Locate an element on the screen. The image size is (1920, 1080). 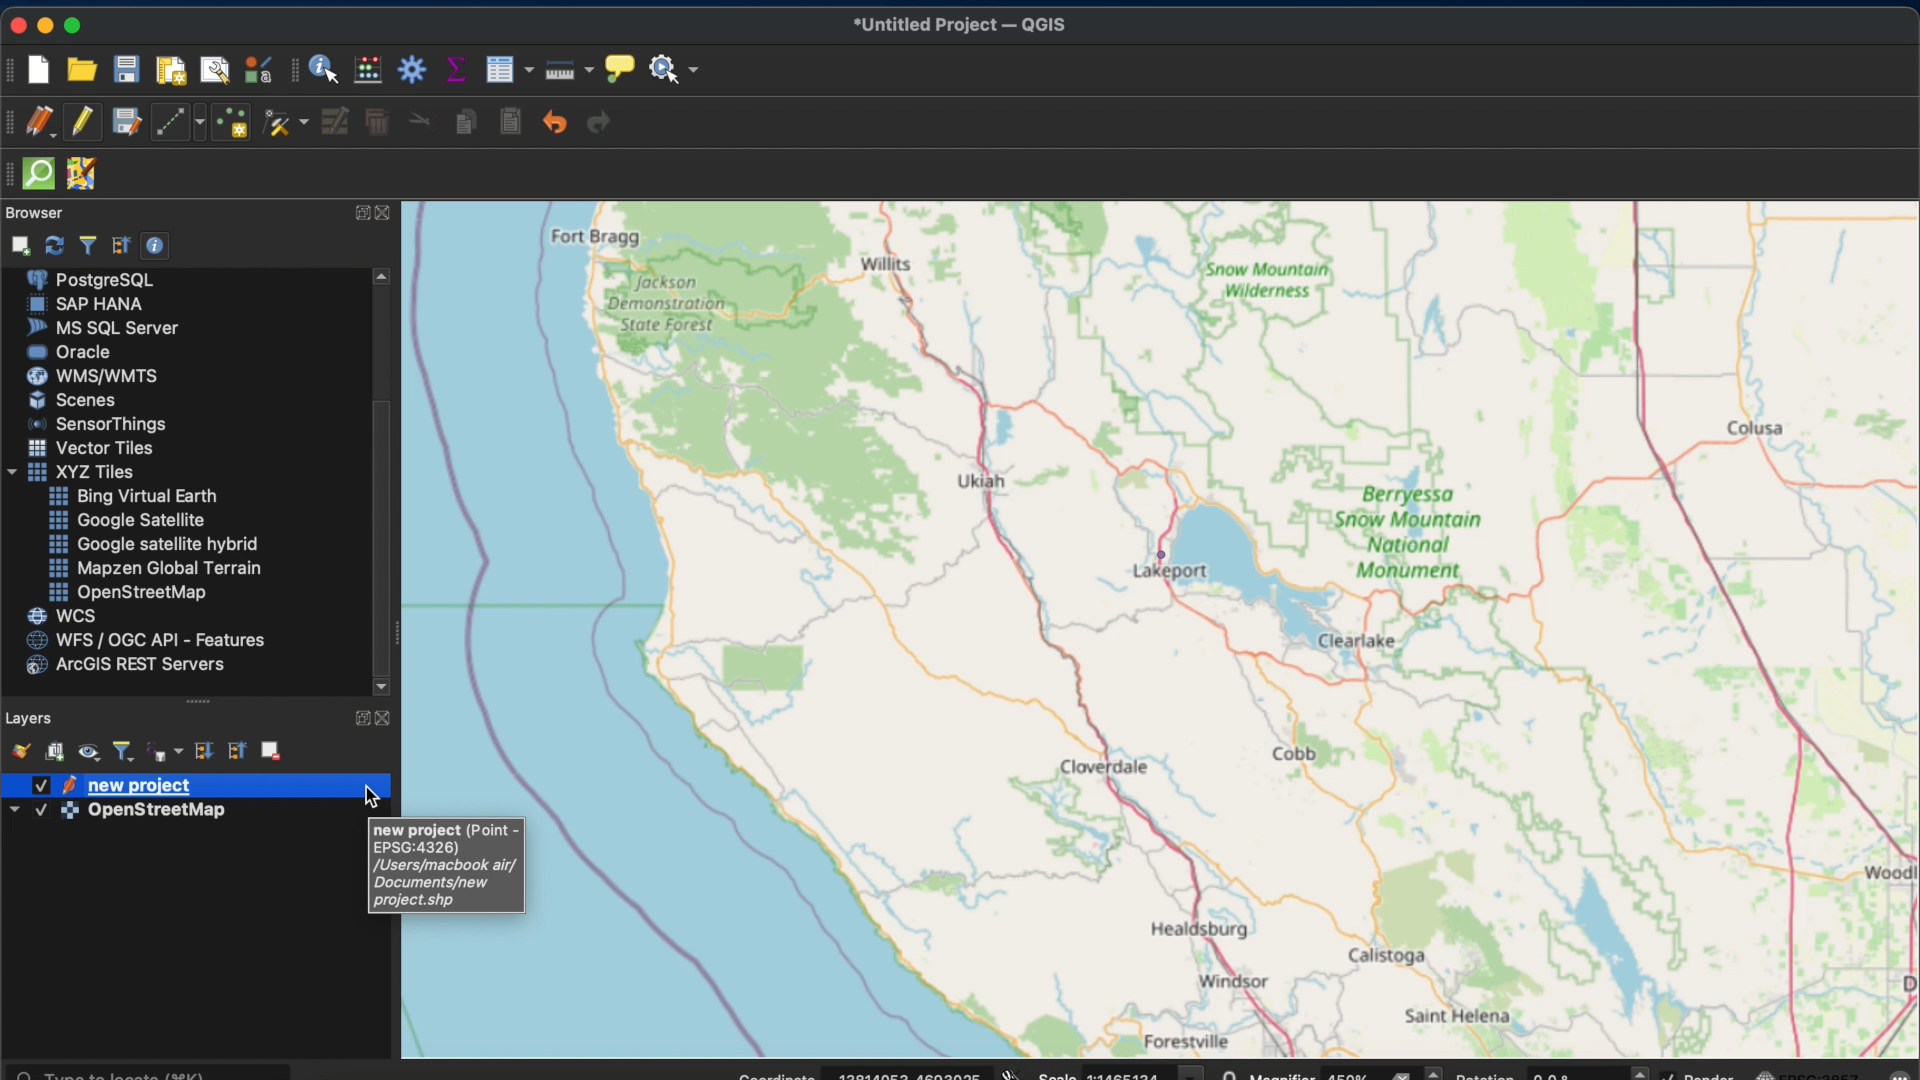
close is located at coordinates (388, 216).